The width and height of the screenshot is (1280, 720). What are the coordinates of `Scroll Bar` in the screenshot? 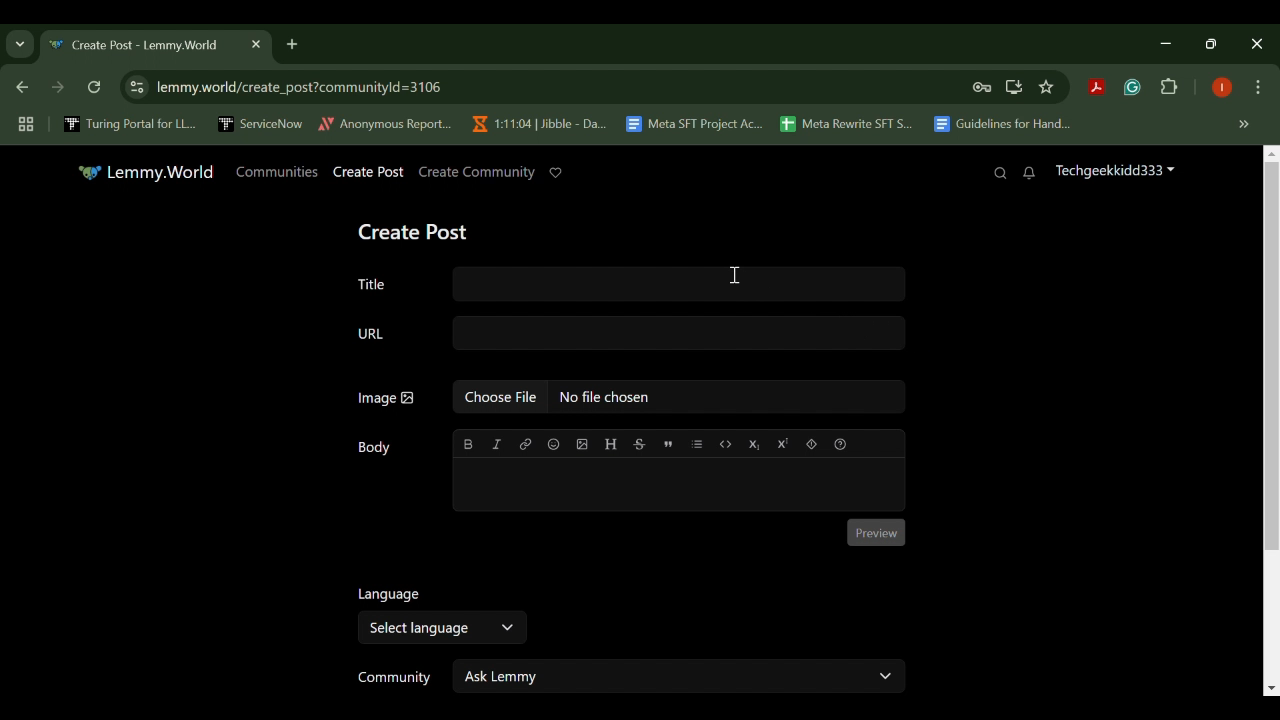 It's located at (1268, 423).